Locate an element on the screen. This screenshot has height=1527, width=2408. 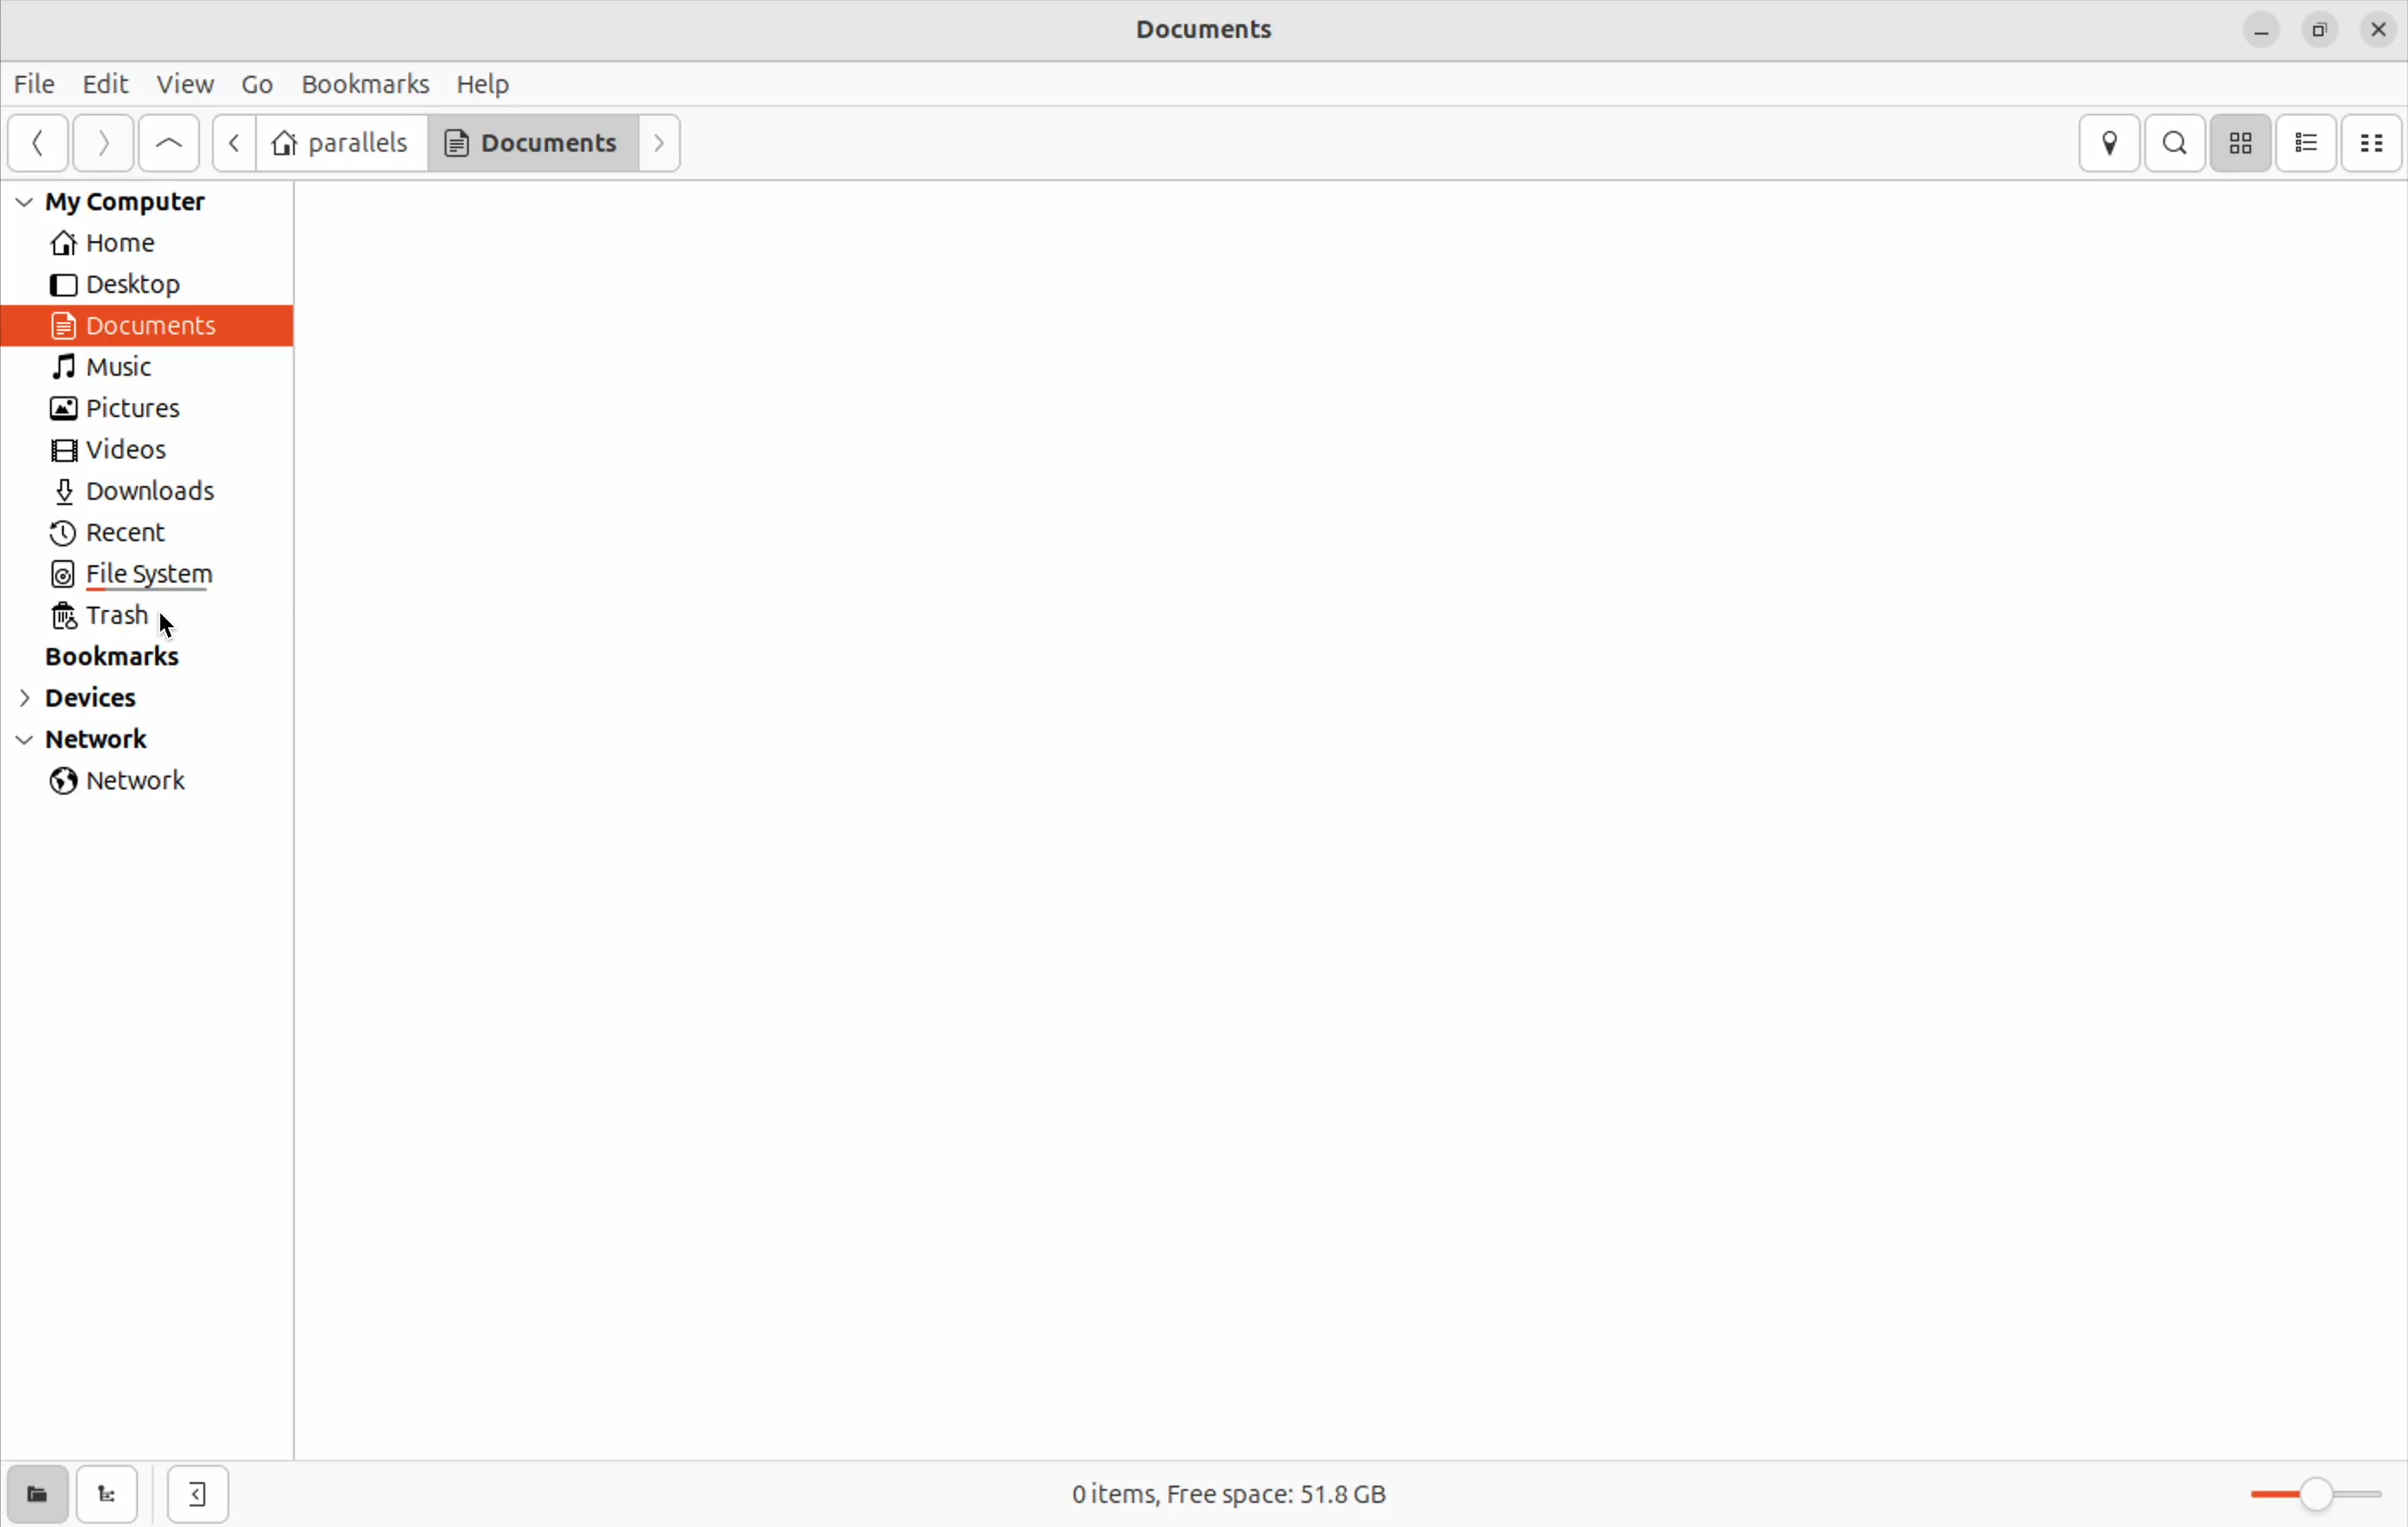
documents is located at coordinates (531, 144).